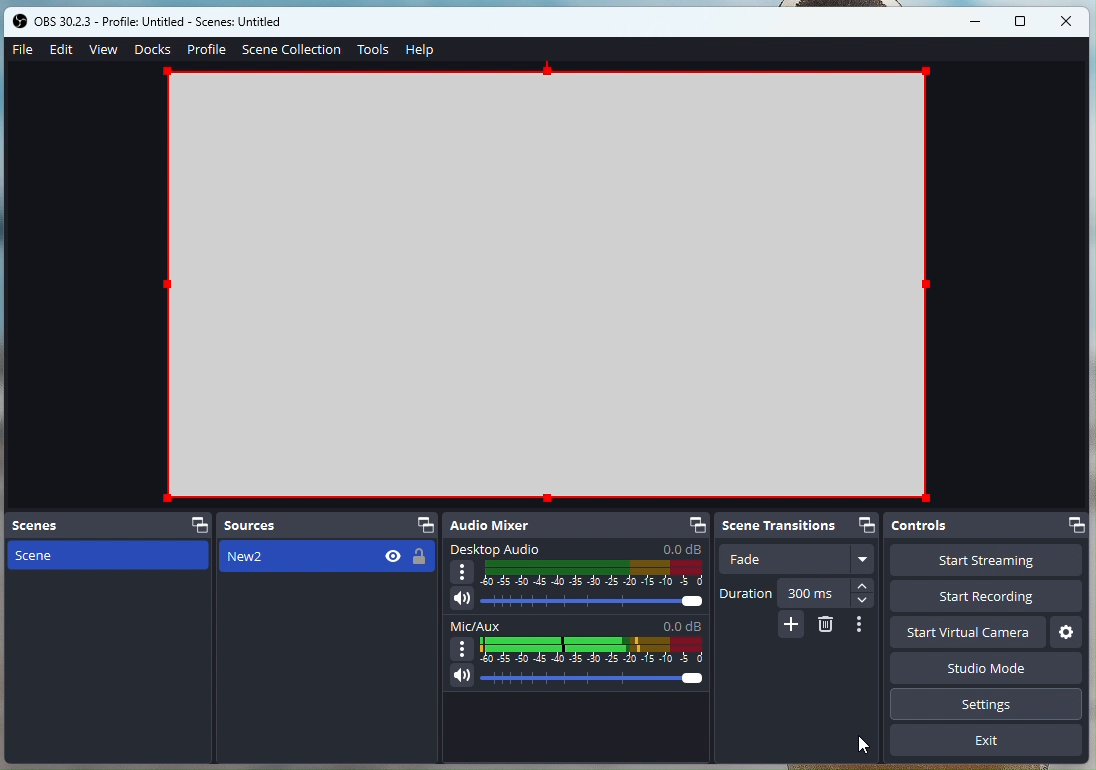 The width and height of the screenshot is (1096, 770). Describe the element at coordinates (989, 741) in the screenshot. I see `Exit` at that location.